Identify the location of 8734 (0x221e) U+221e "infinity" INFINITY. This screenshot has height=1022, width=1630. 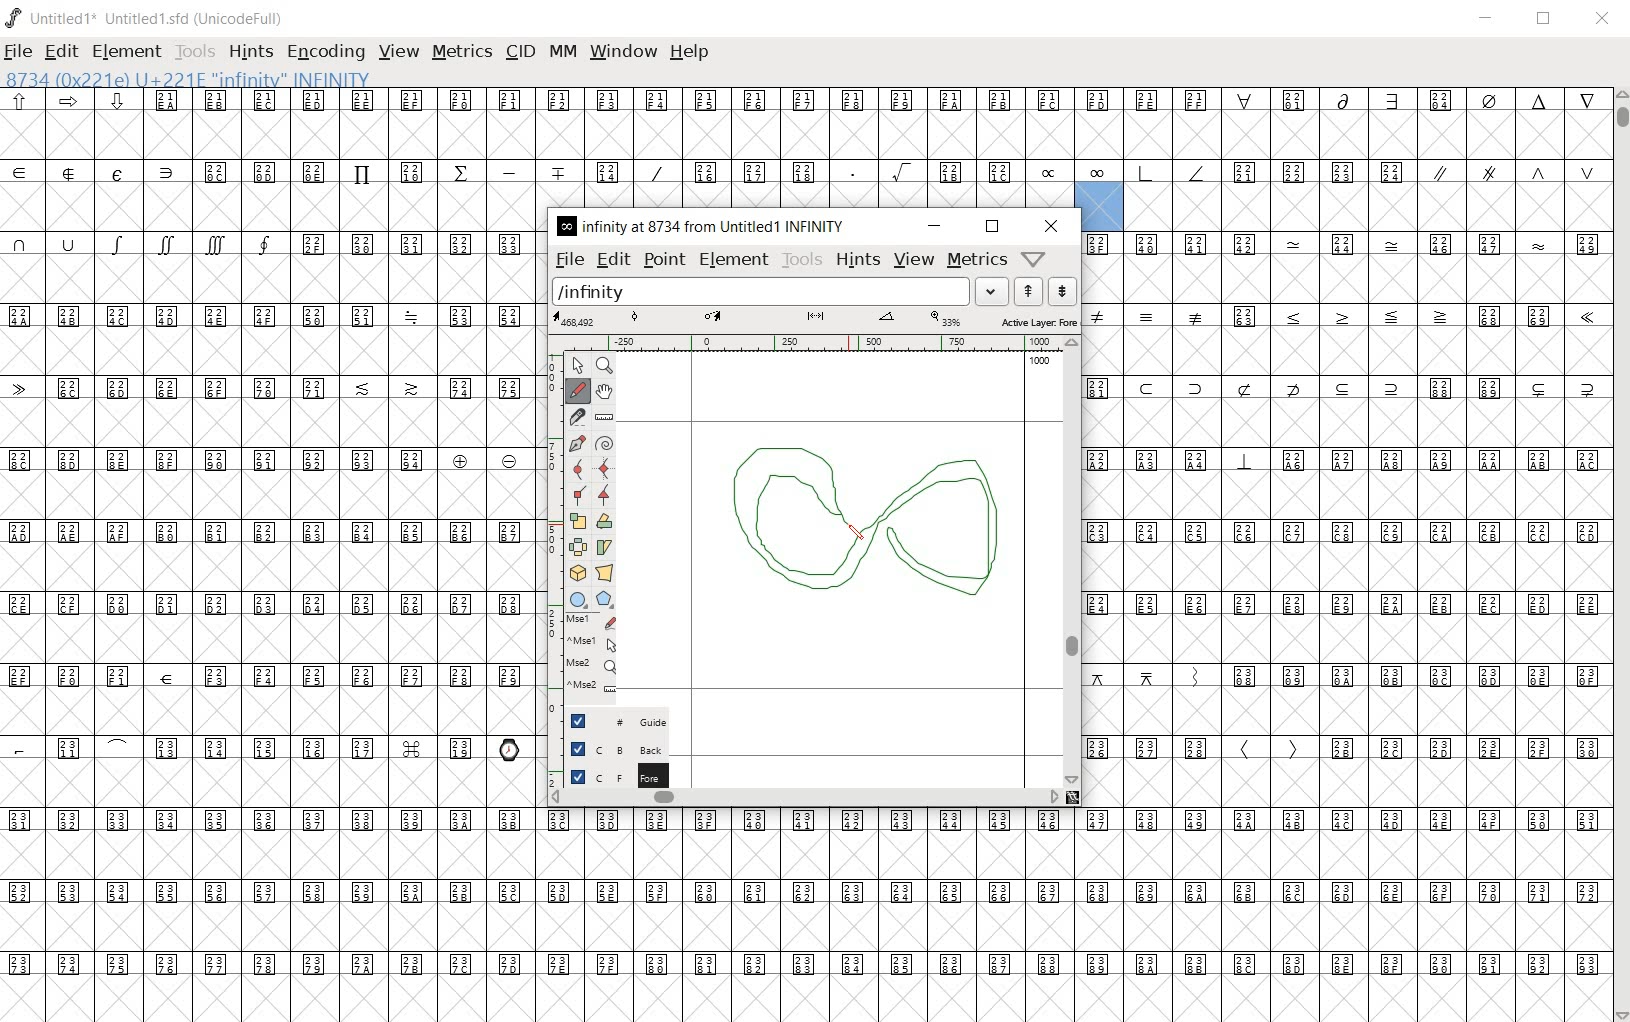
(190, 78).